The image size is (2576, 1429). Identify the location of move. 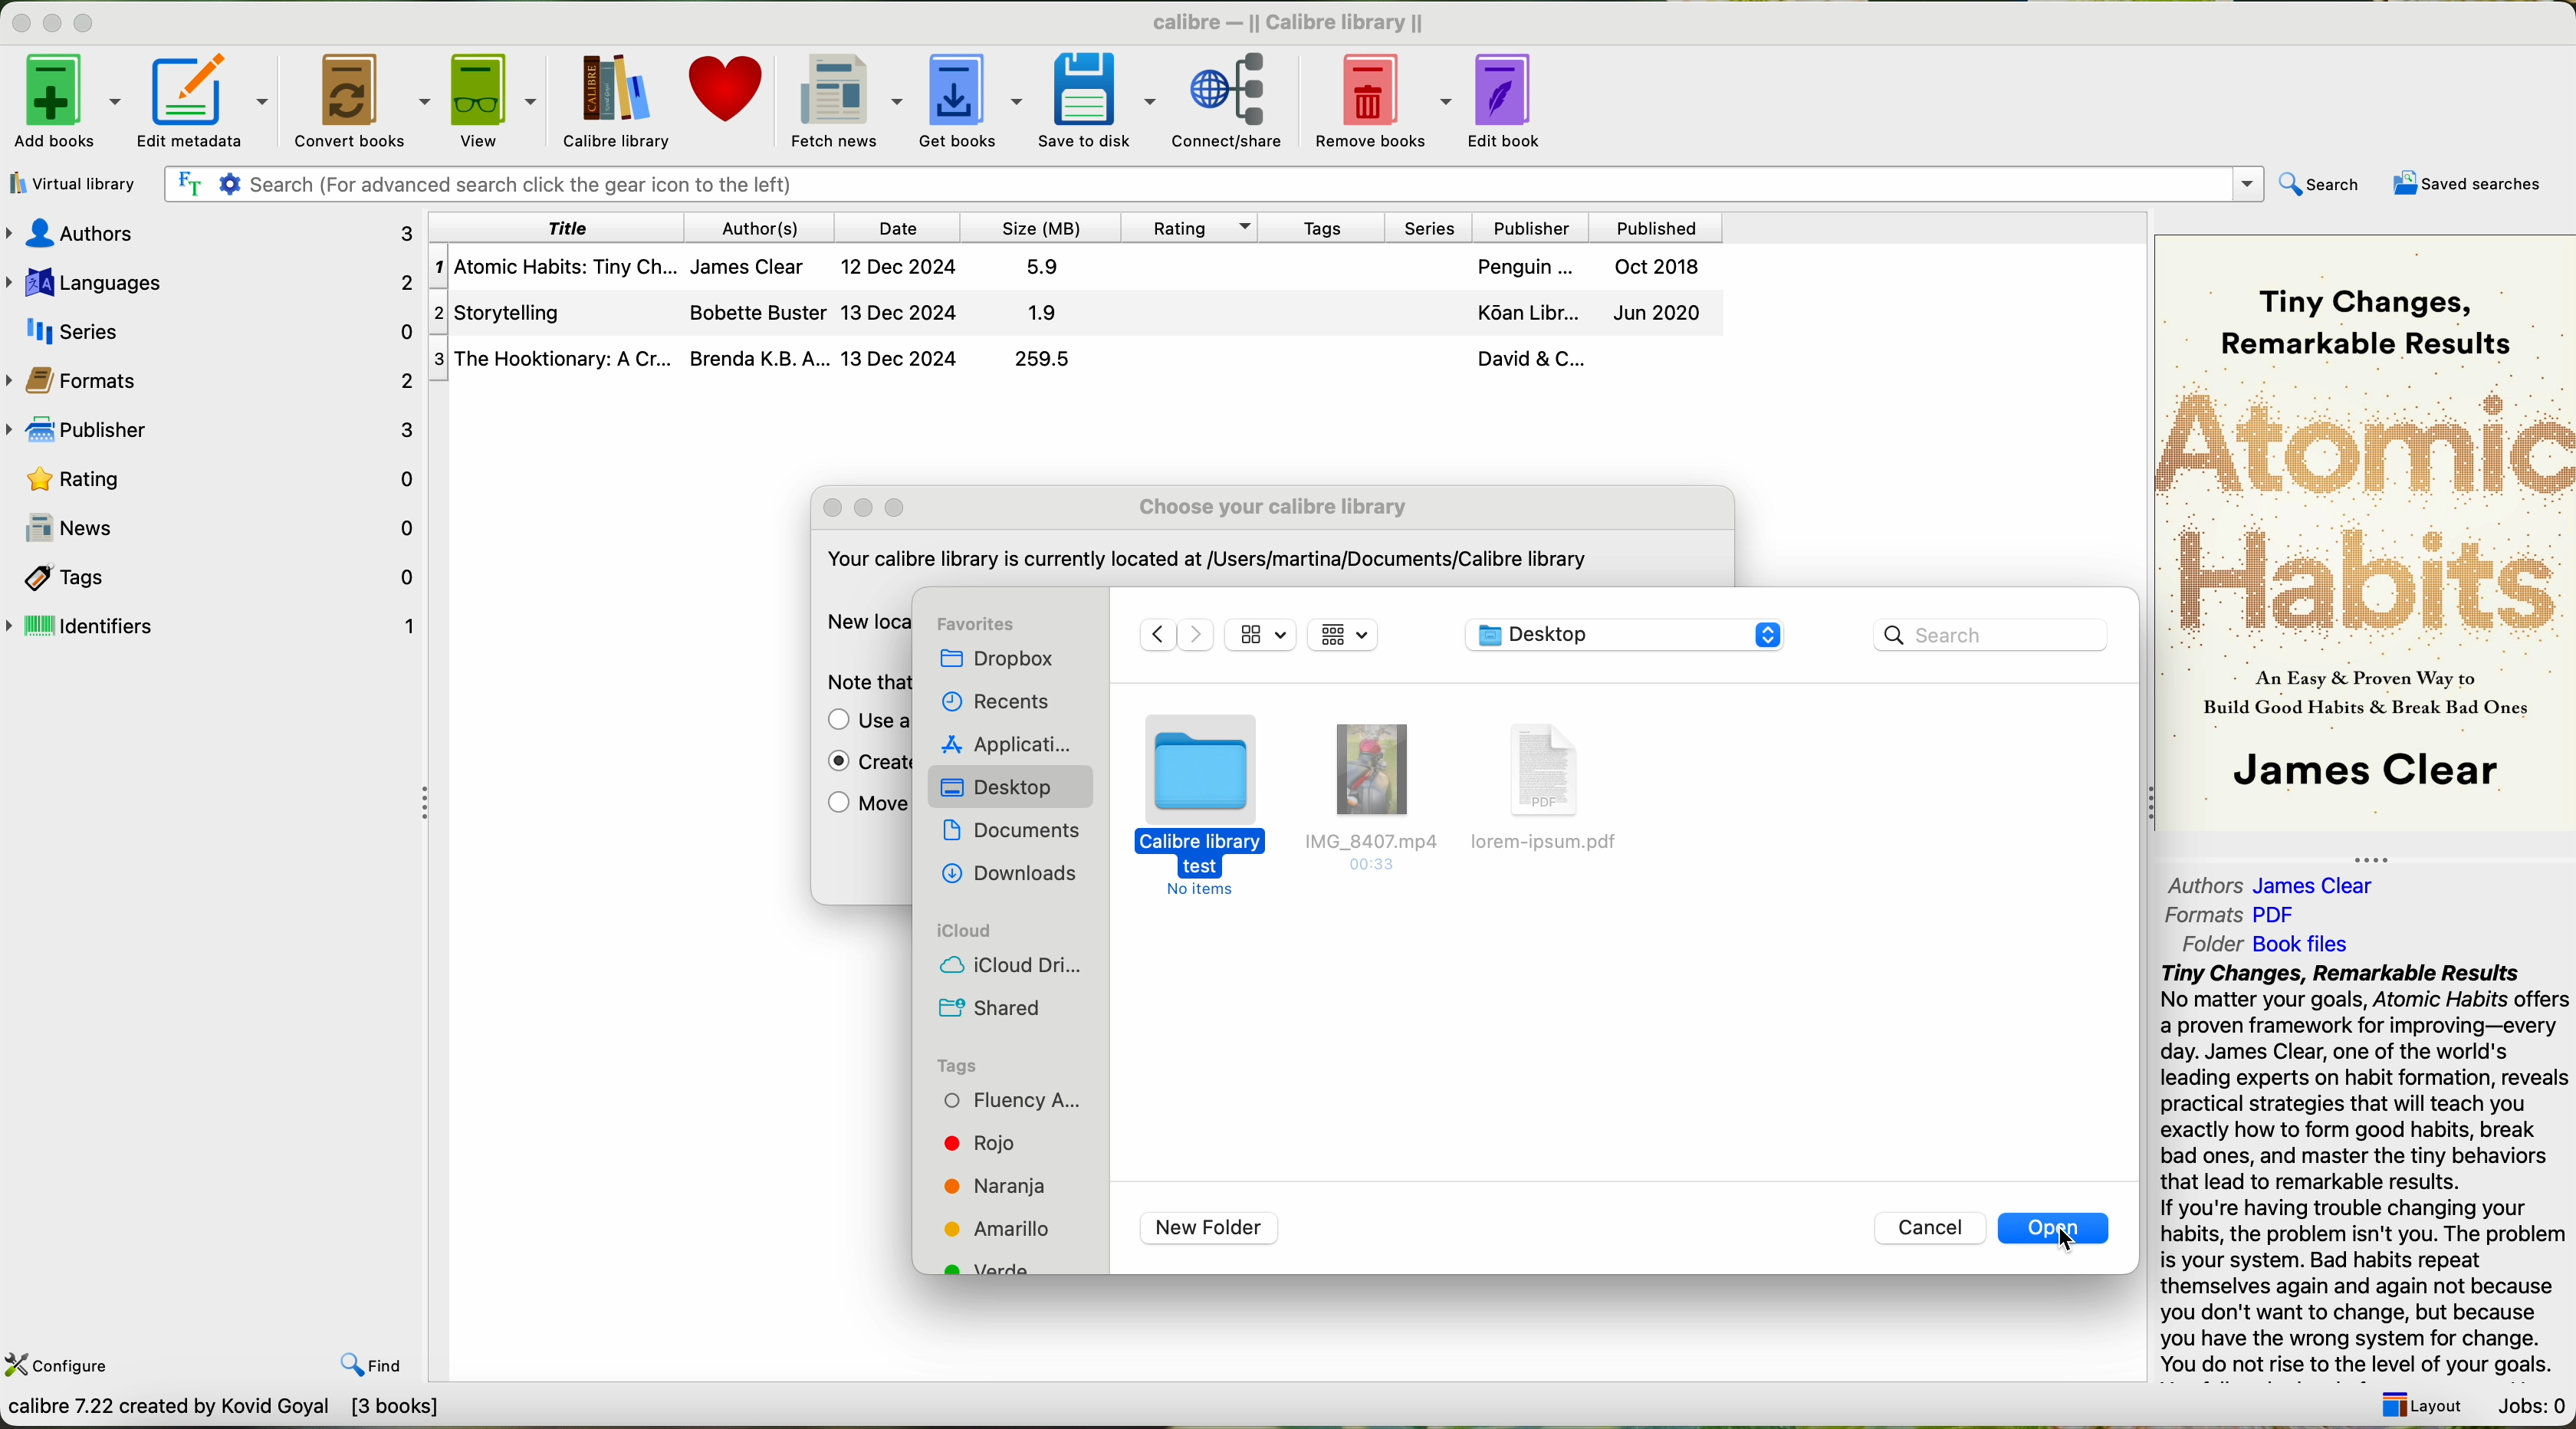
(863, 722).